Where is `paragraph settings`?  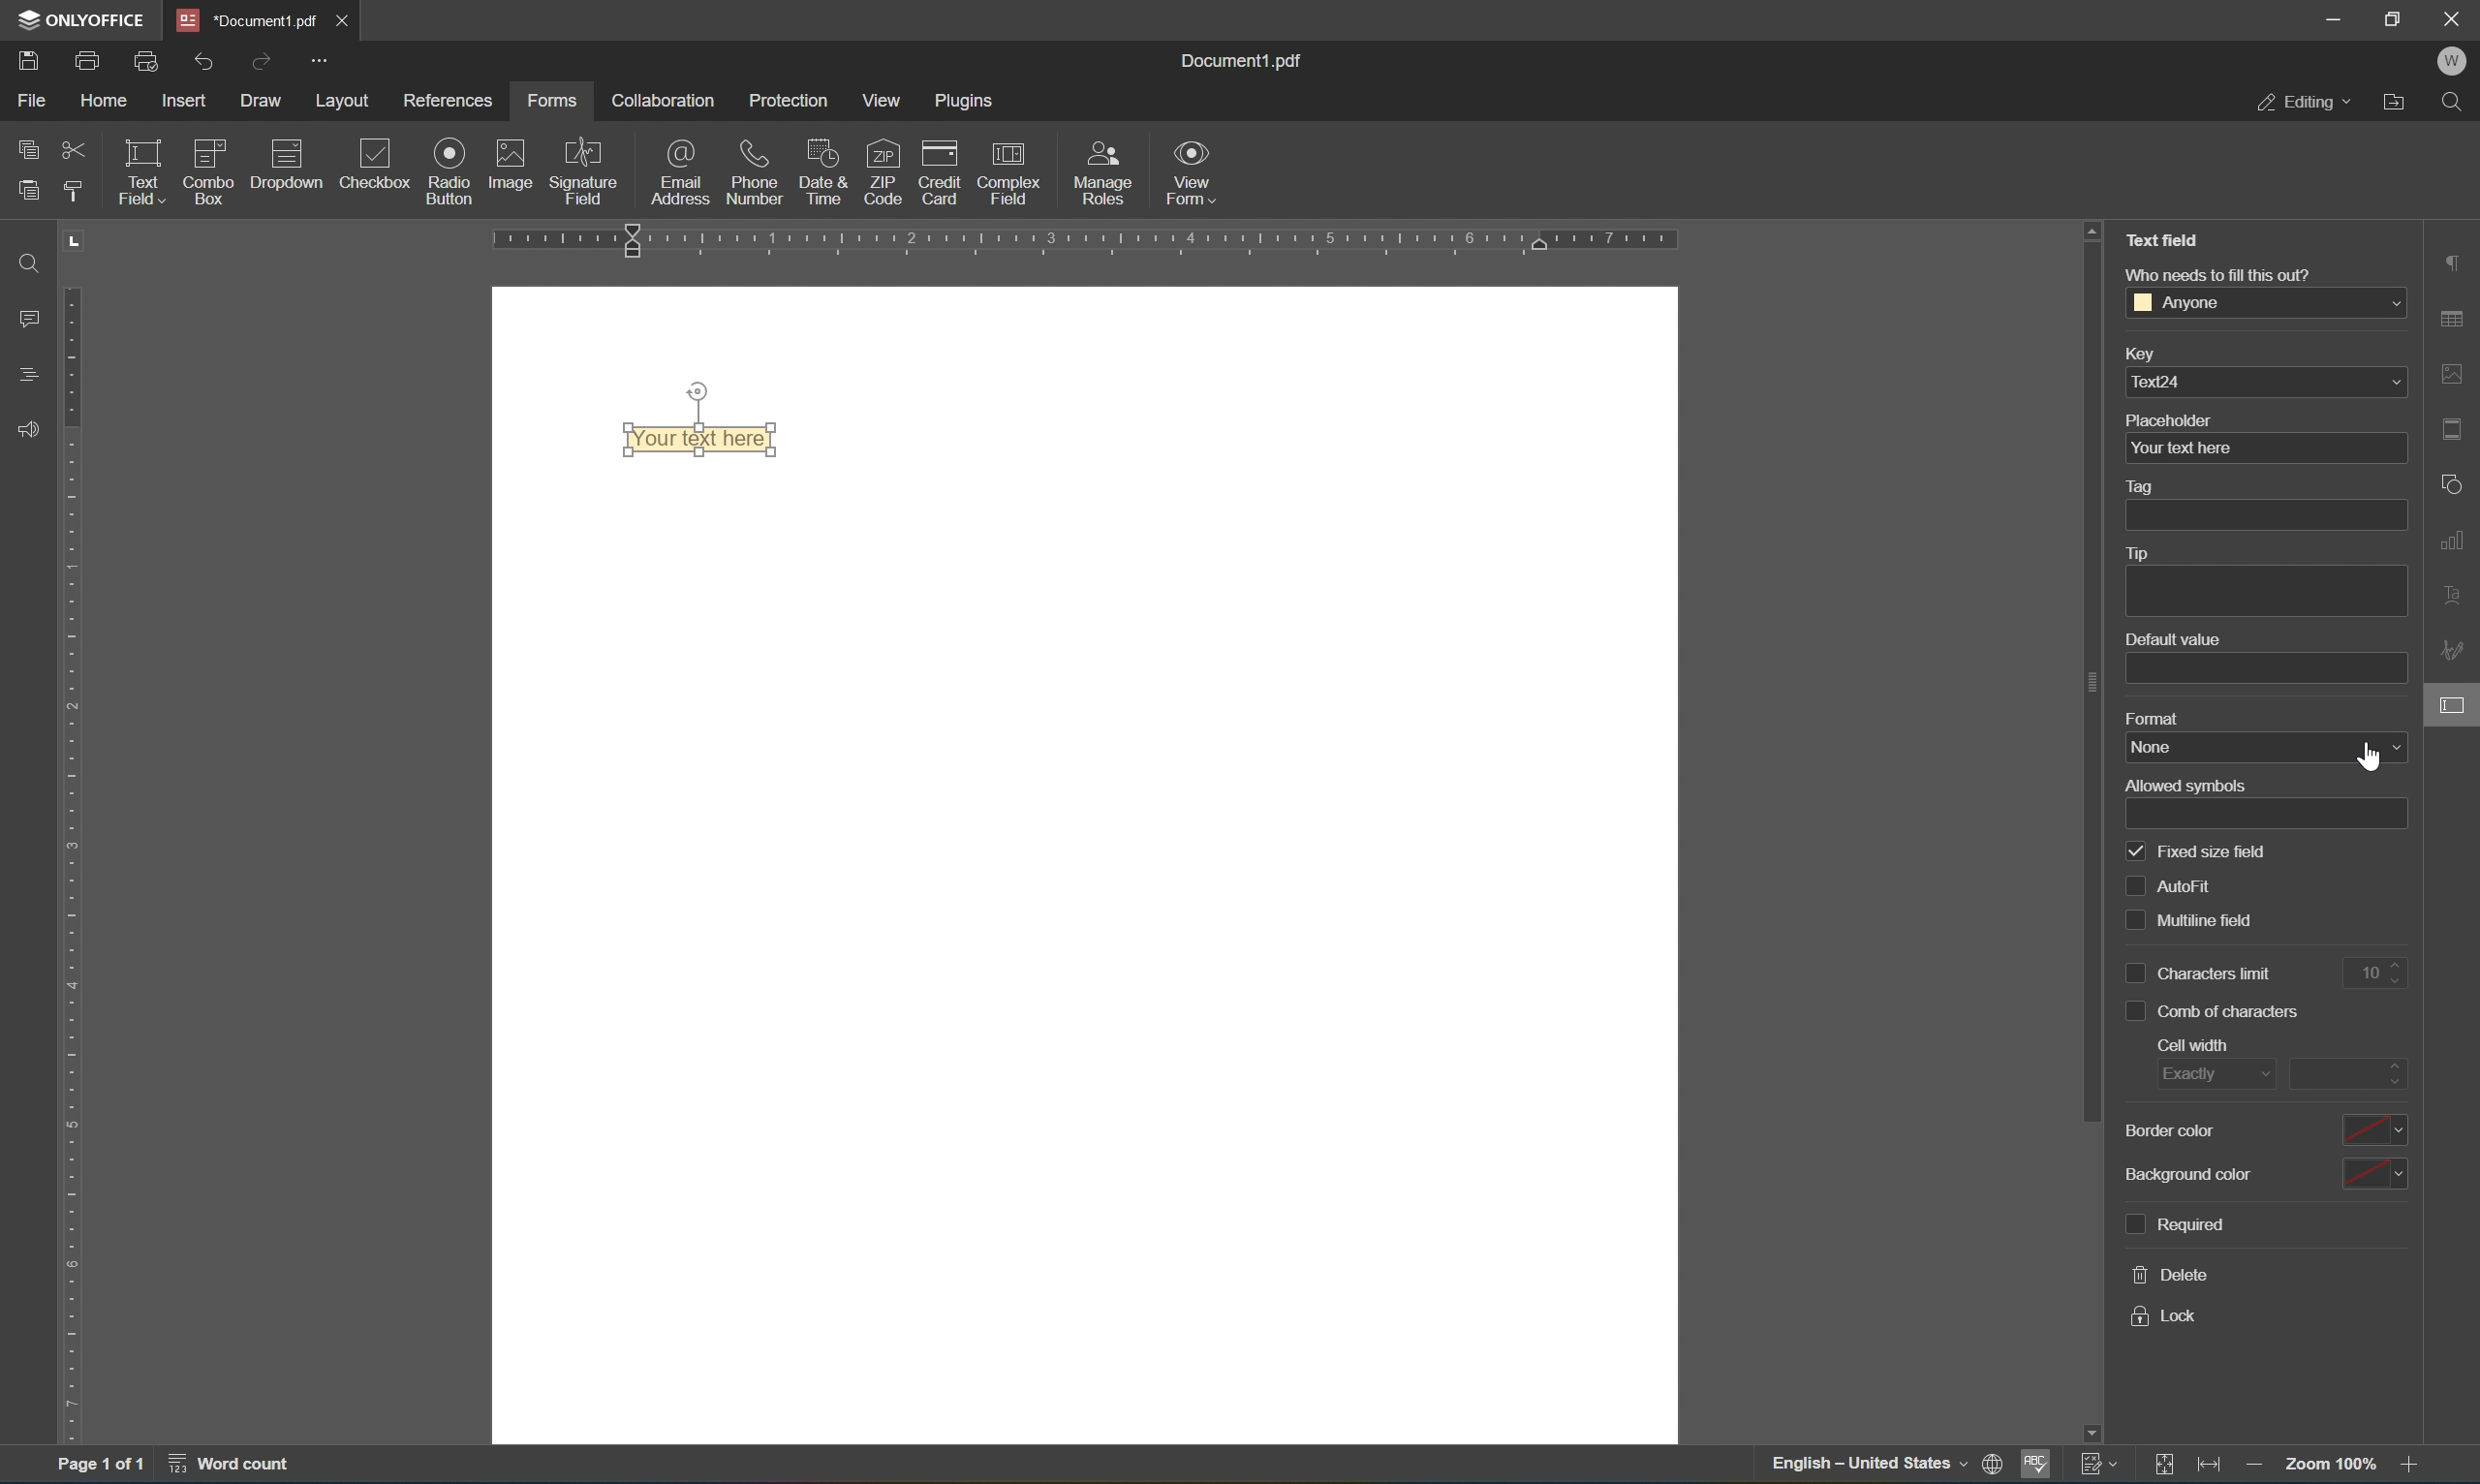
paragraph settings is located at coordinates (2454, 260).